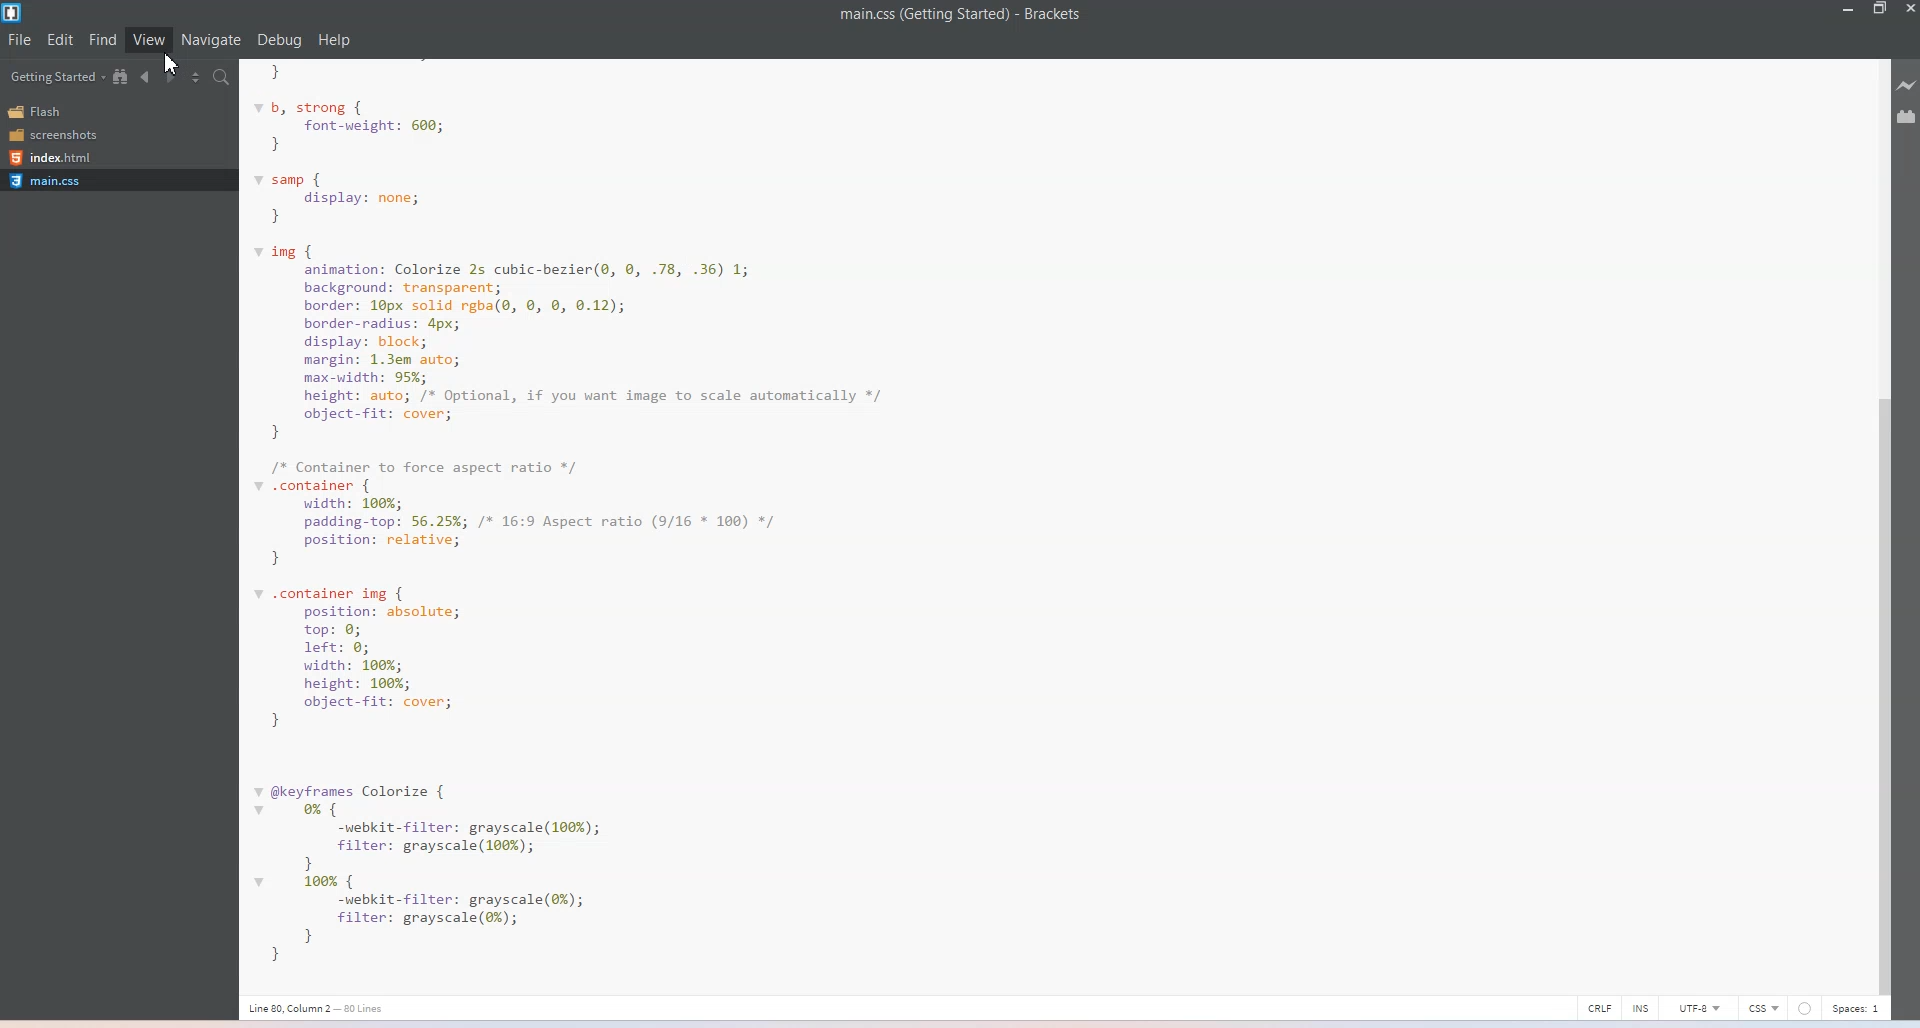  I want to click on Extension Manager, so click(1908, 118).